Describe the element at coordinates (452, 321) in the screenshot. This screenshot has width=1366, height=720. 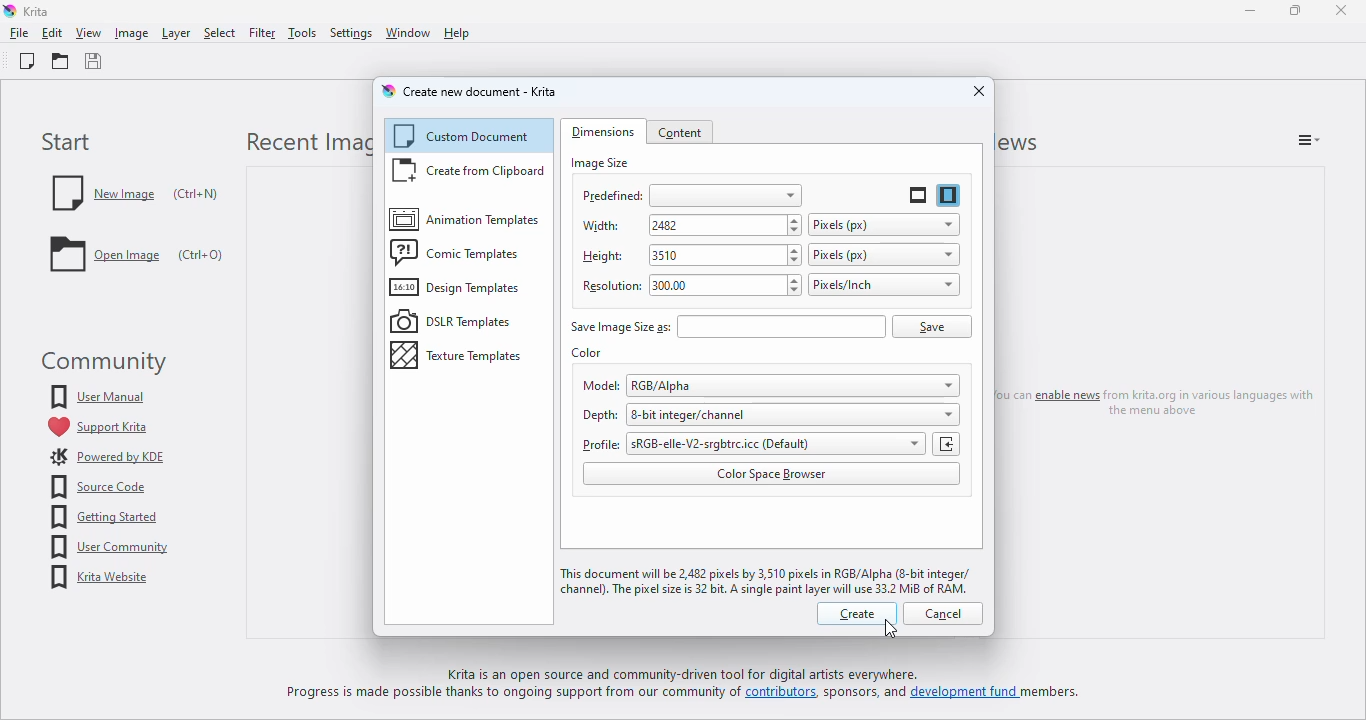
I see `DSLR Templates` at that location.